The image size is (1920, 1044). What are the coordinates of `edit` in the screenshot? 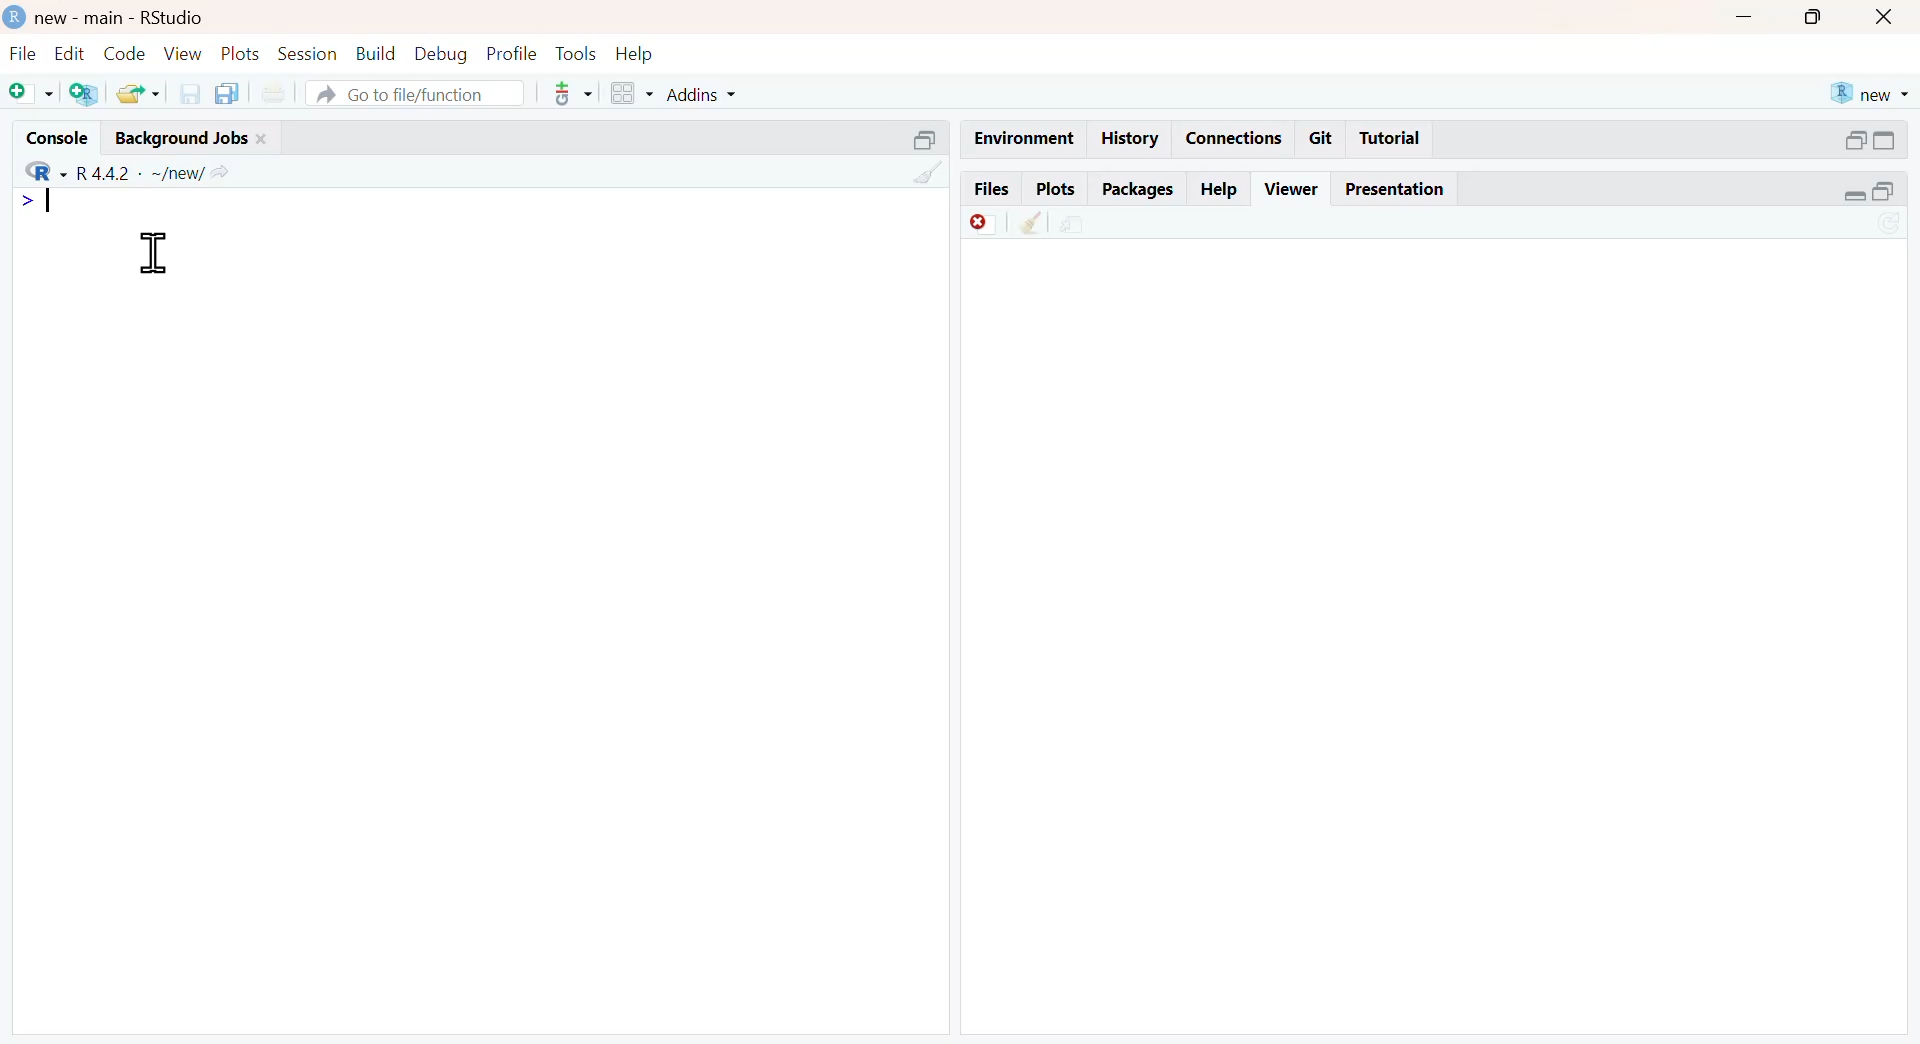 It's located at (69, 52).